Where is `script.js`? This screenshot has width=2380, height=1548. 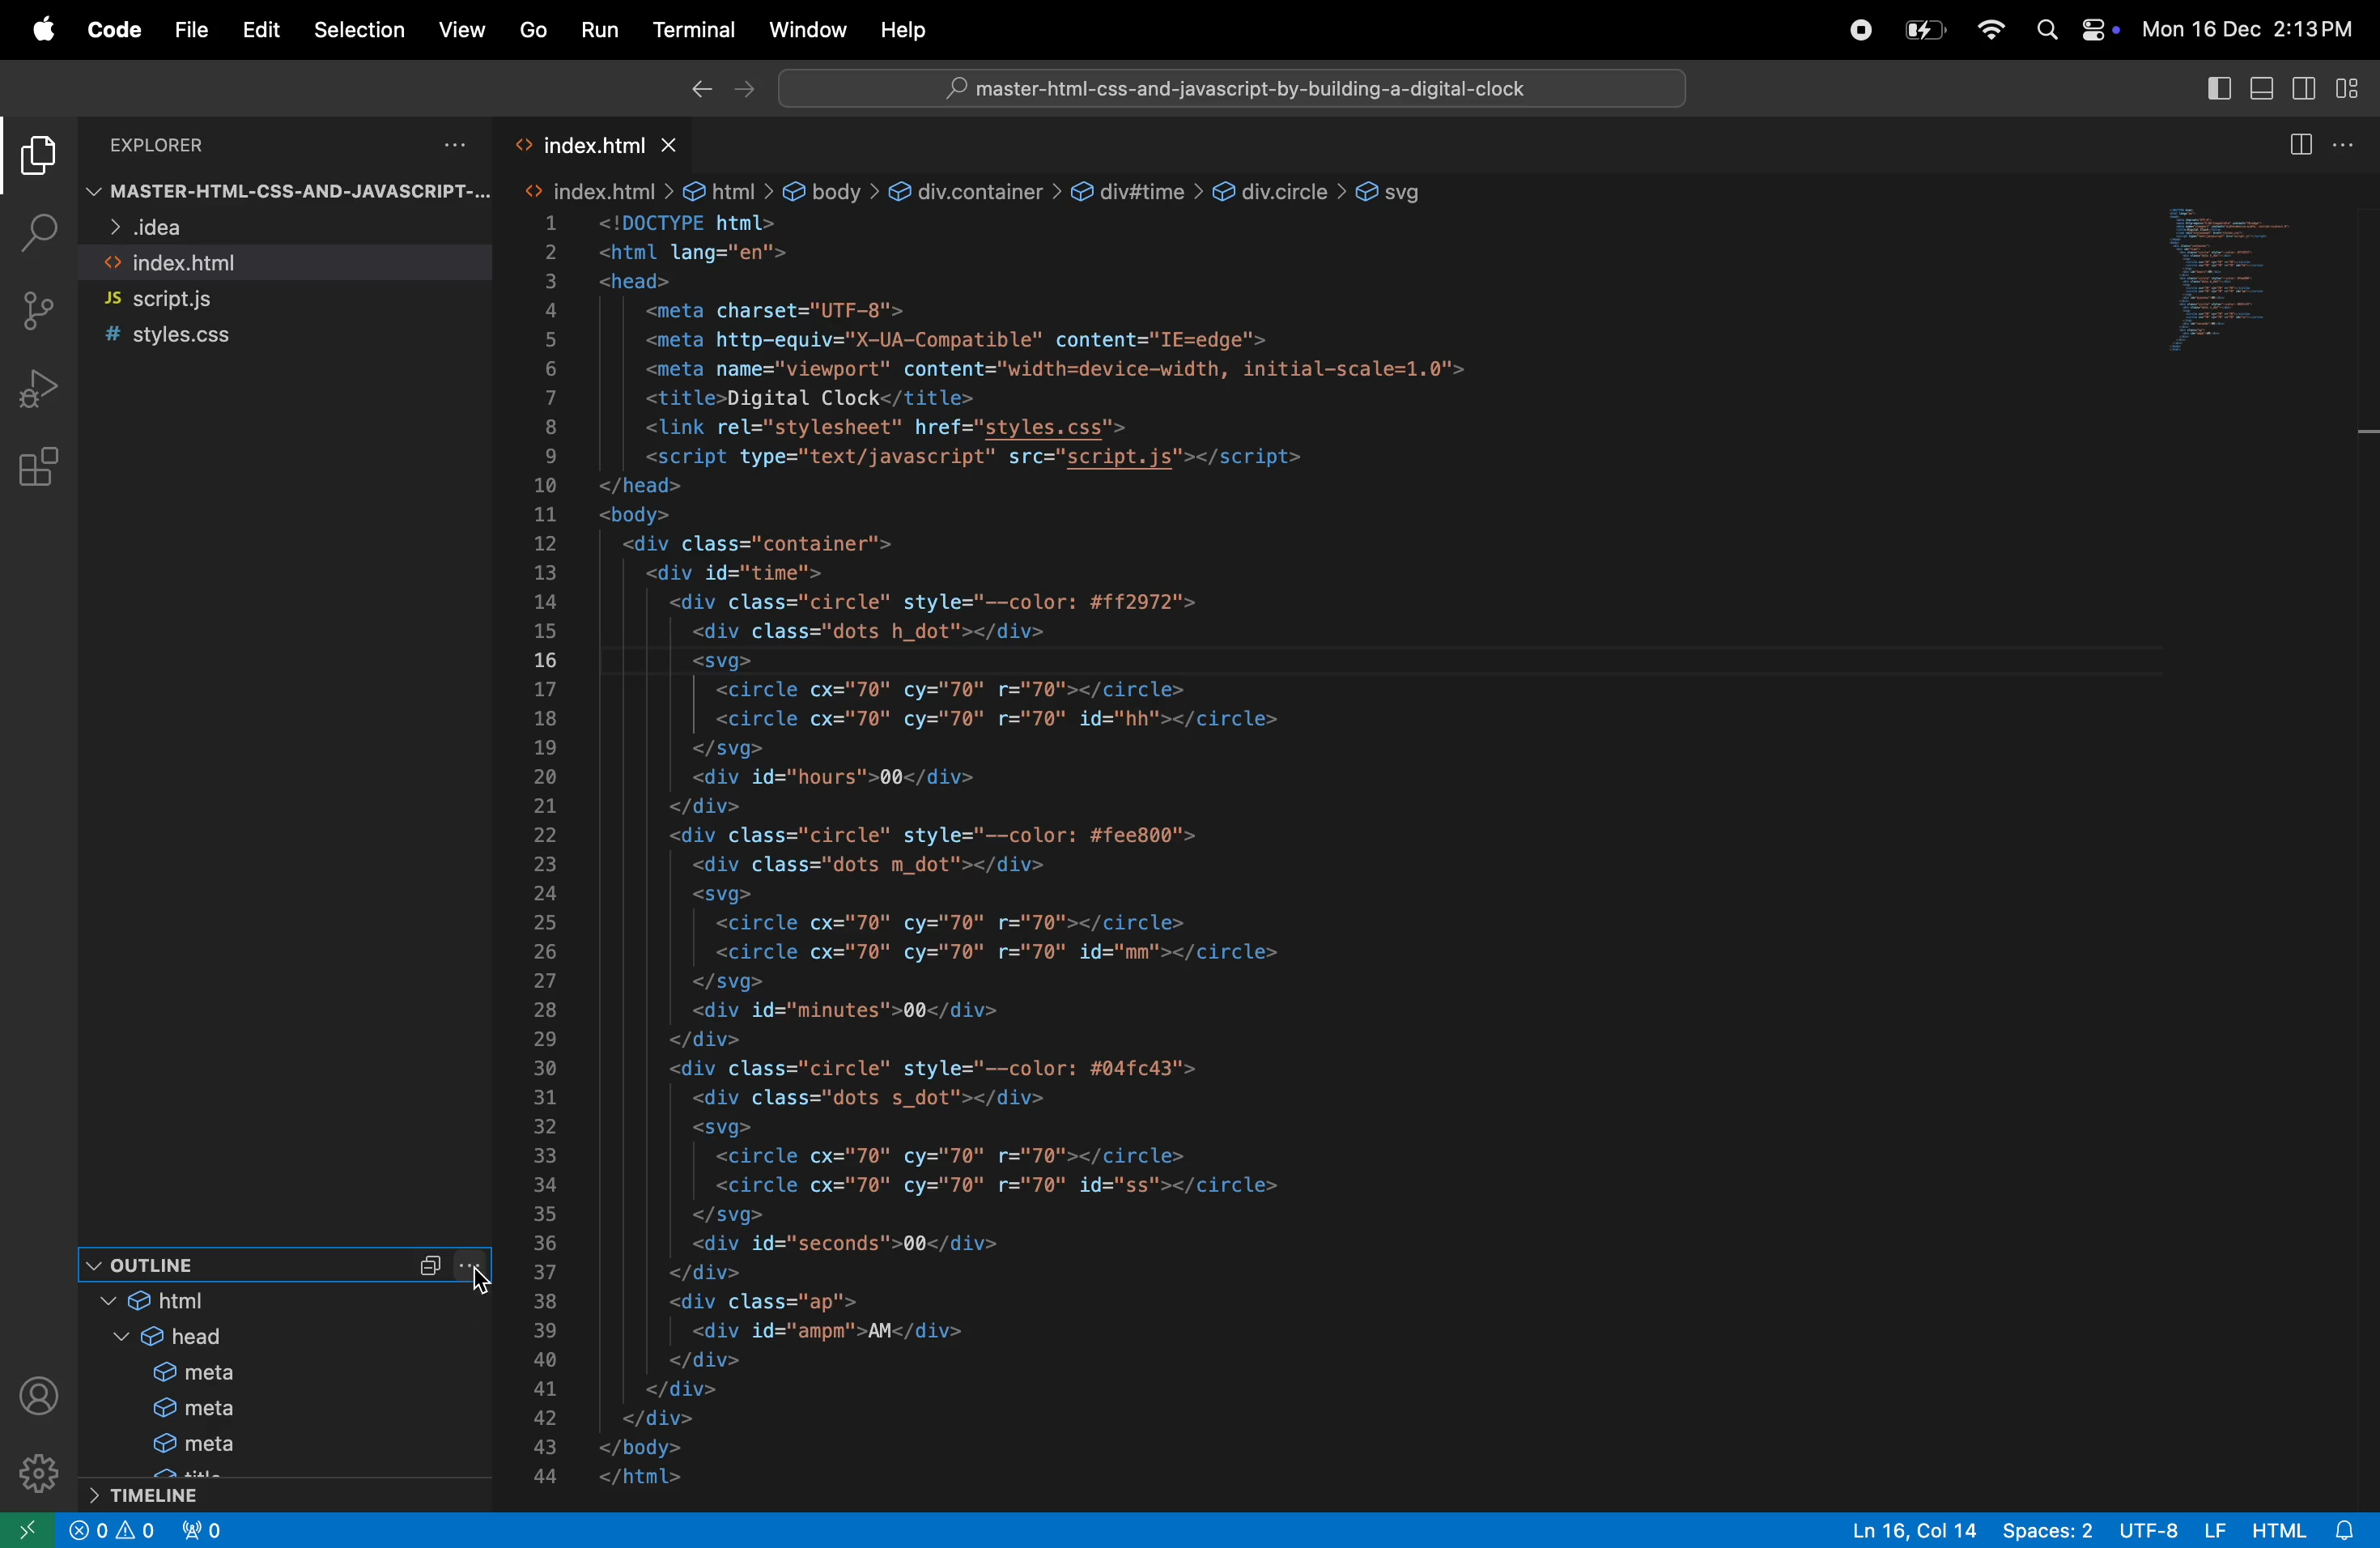
script.js is located at coordinates (279, 300).